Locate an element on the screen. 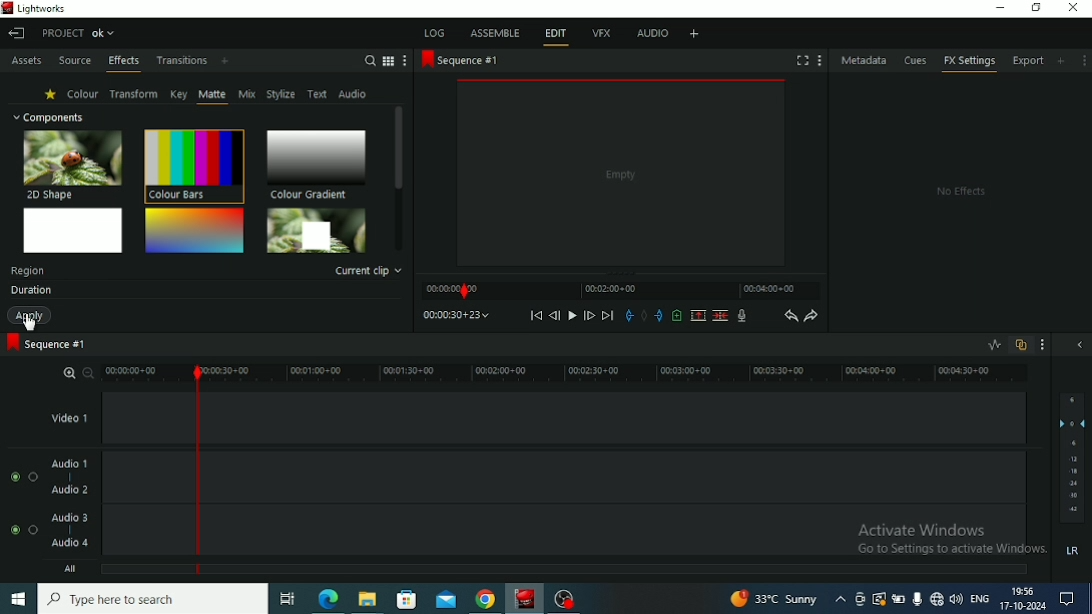 The width and height of the screenshot is (1092, 614). battery is located at coordinates (900, 599).